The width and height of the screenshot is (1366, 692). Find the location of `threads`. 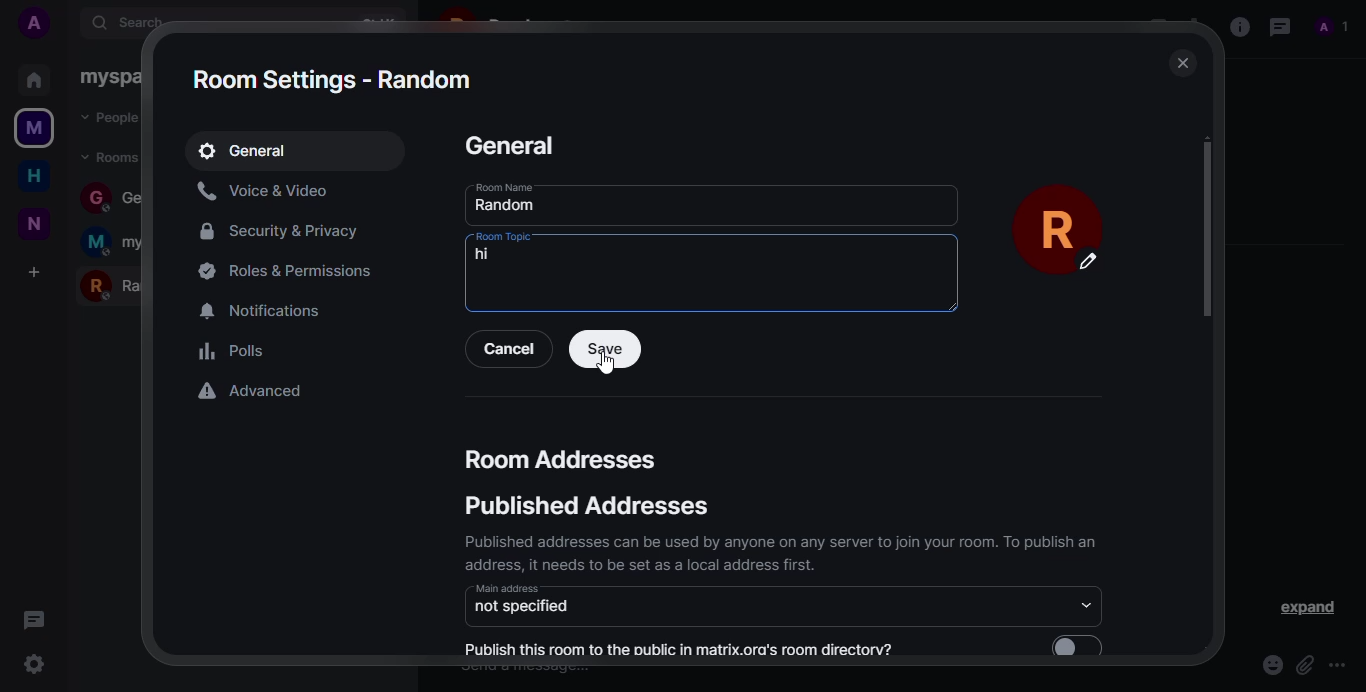

threads is located at coordinates (33, 619).